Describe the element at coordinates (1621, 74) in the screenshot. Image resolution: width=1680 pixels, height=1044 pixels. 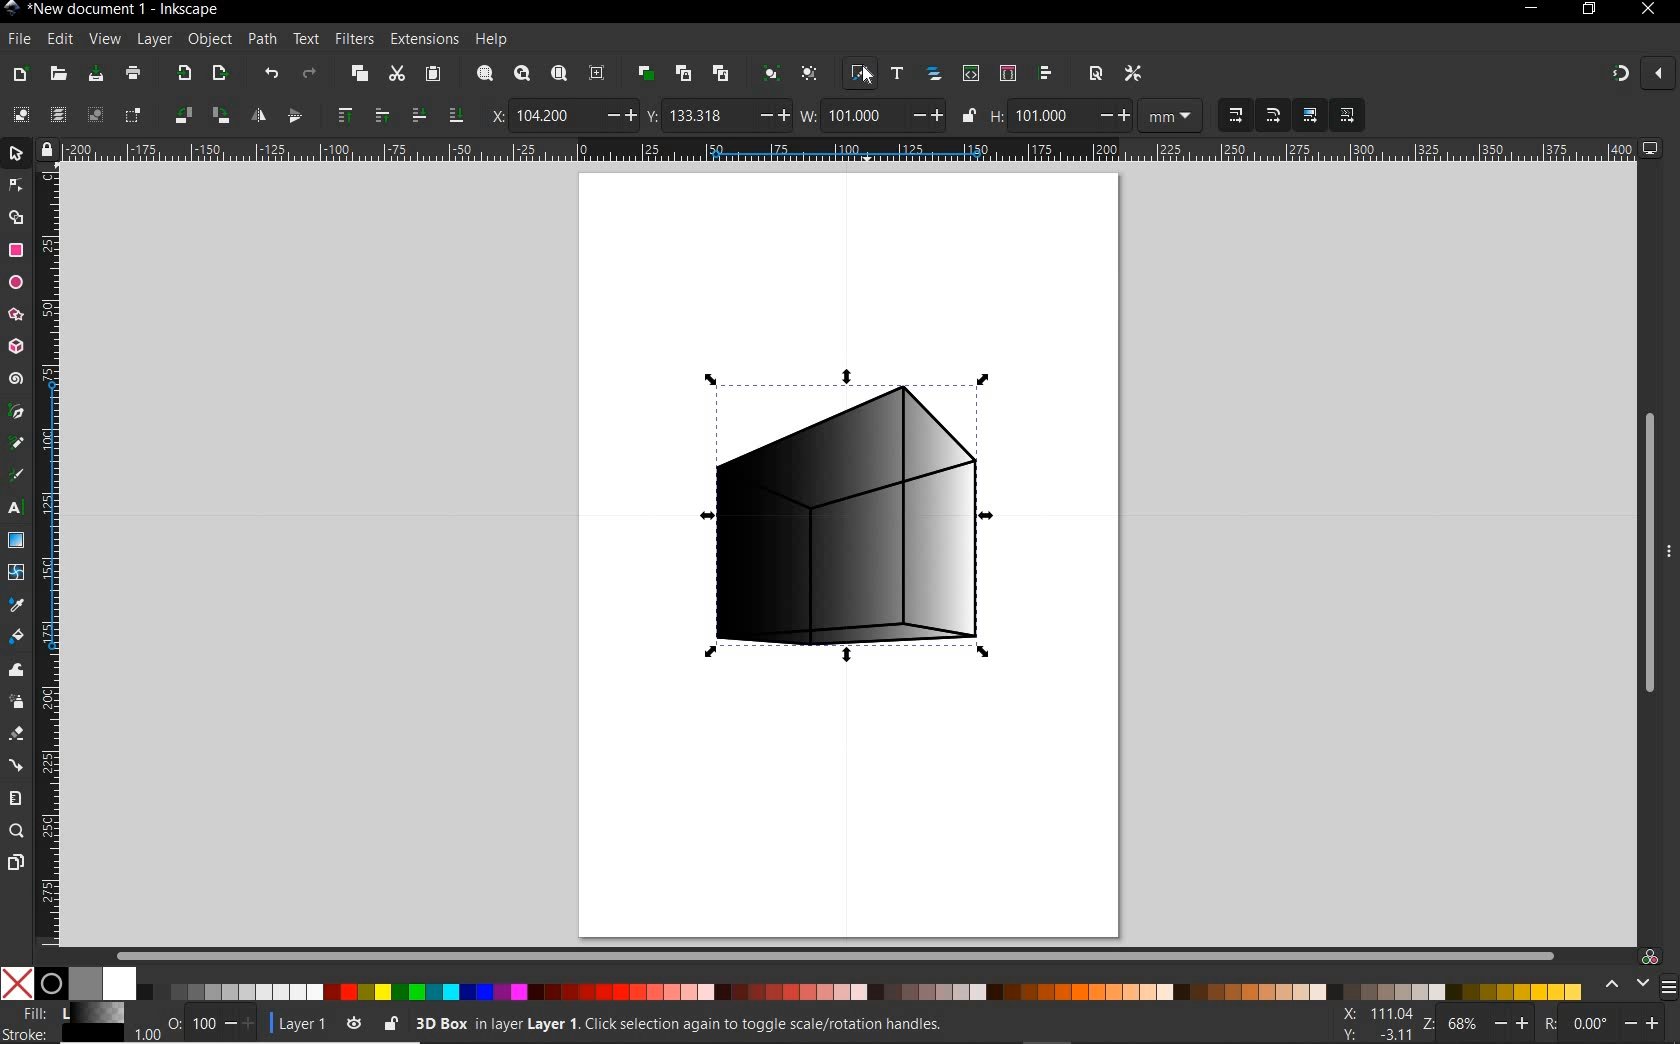
I see `ENABLE SNAPPING TOOL` at that location.